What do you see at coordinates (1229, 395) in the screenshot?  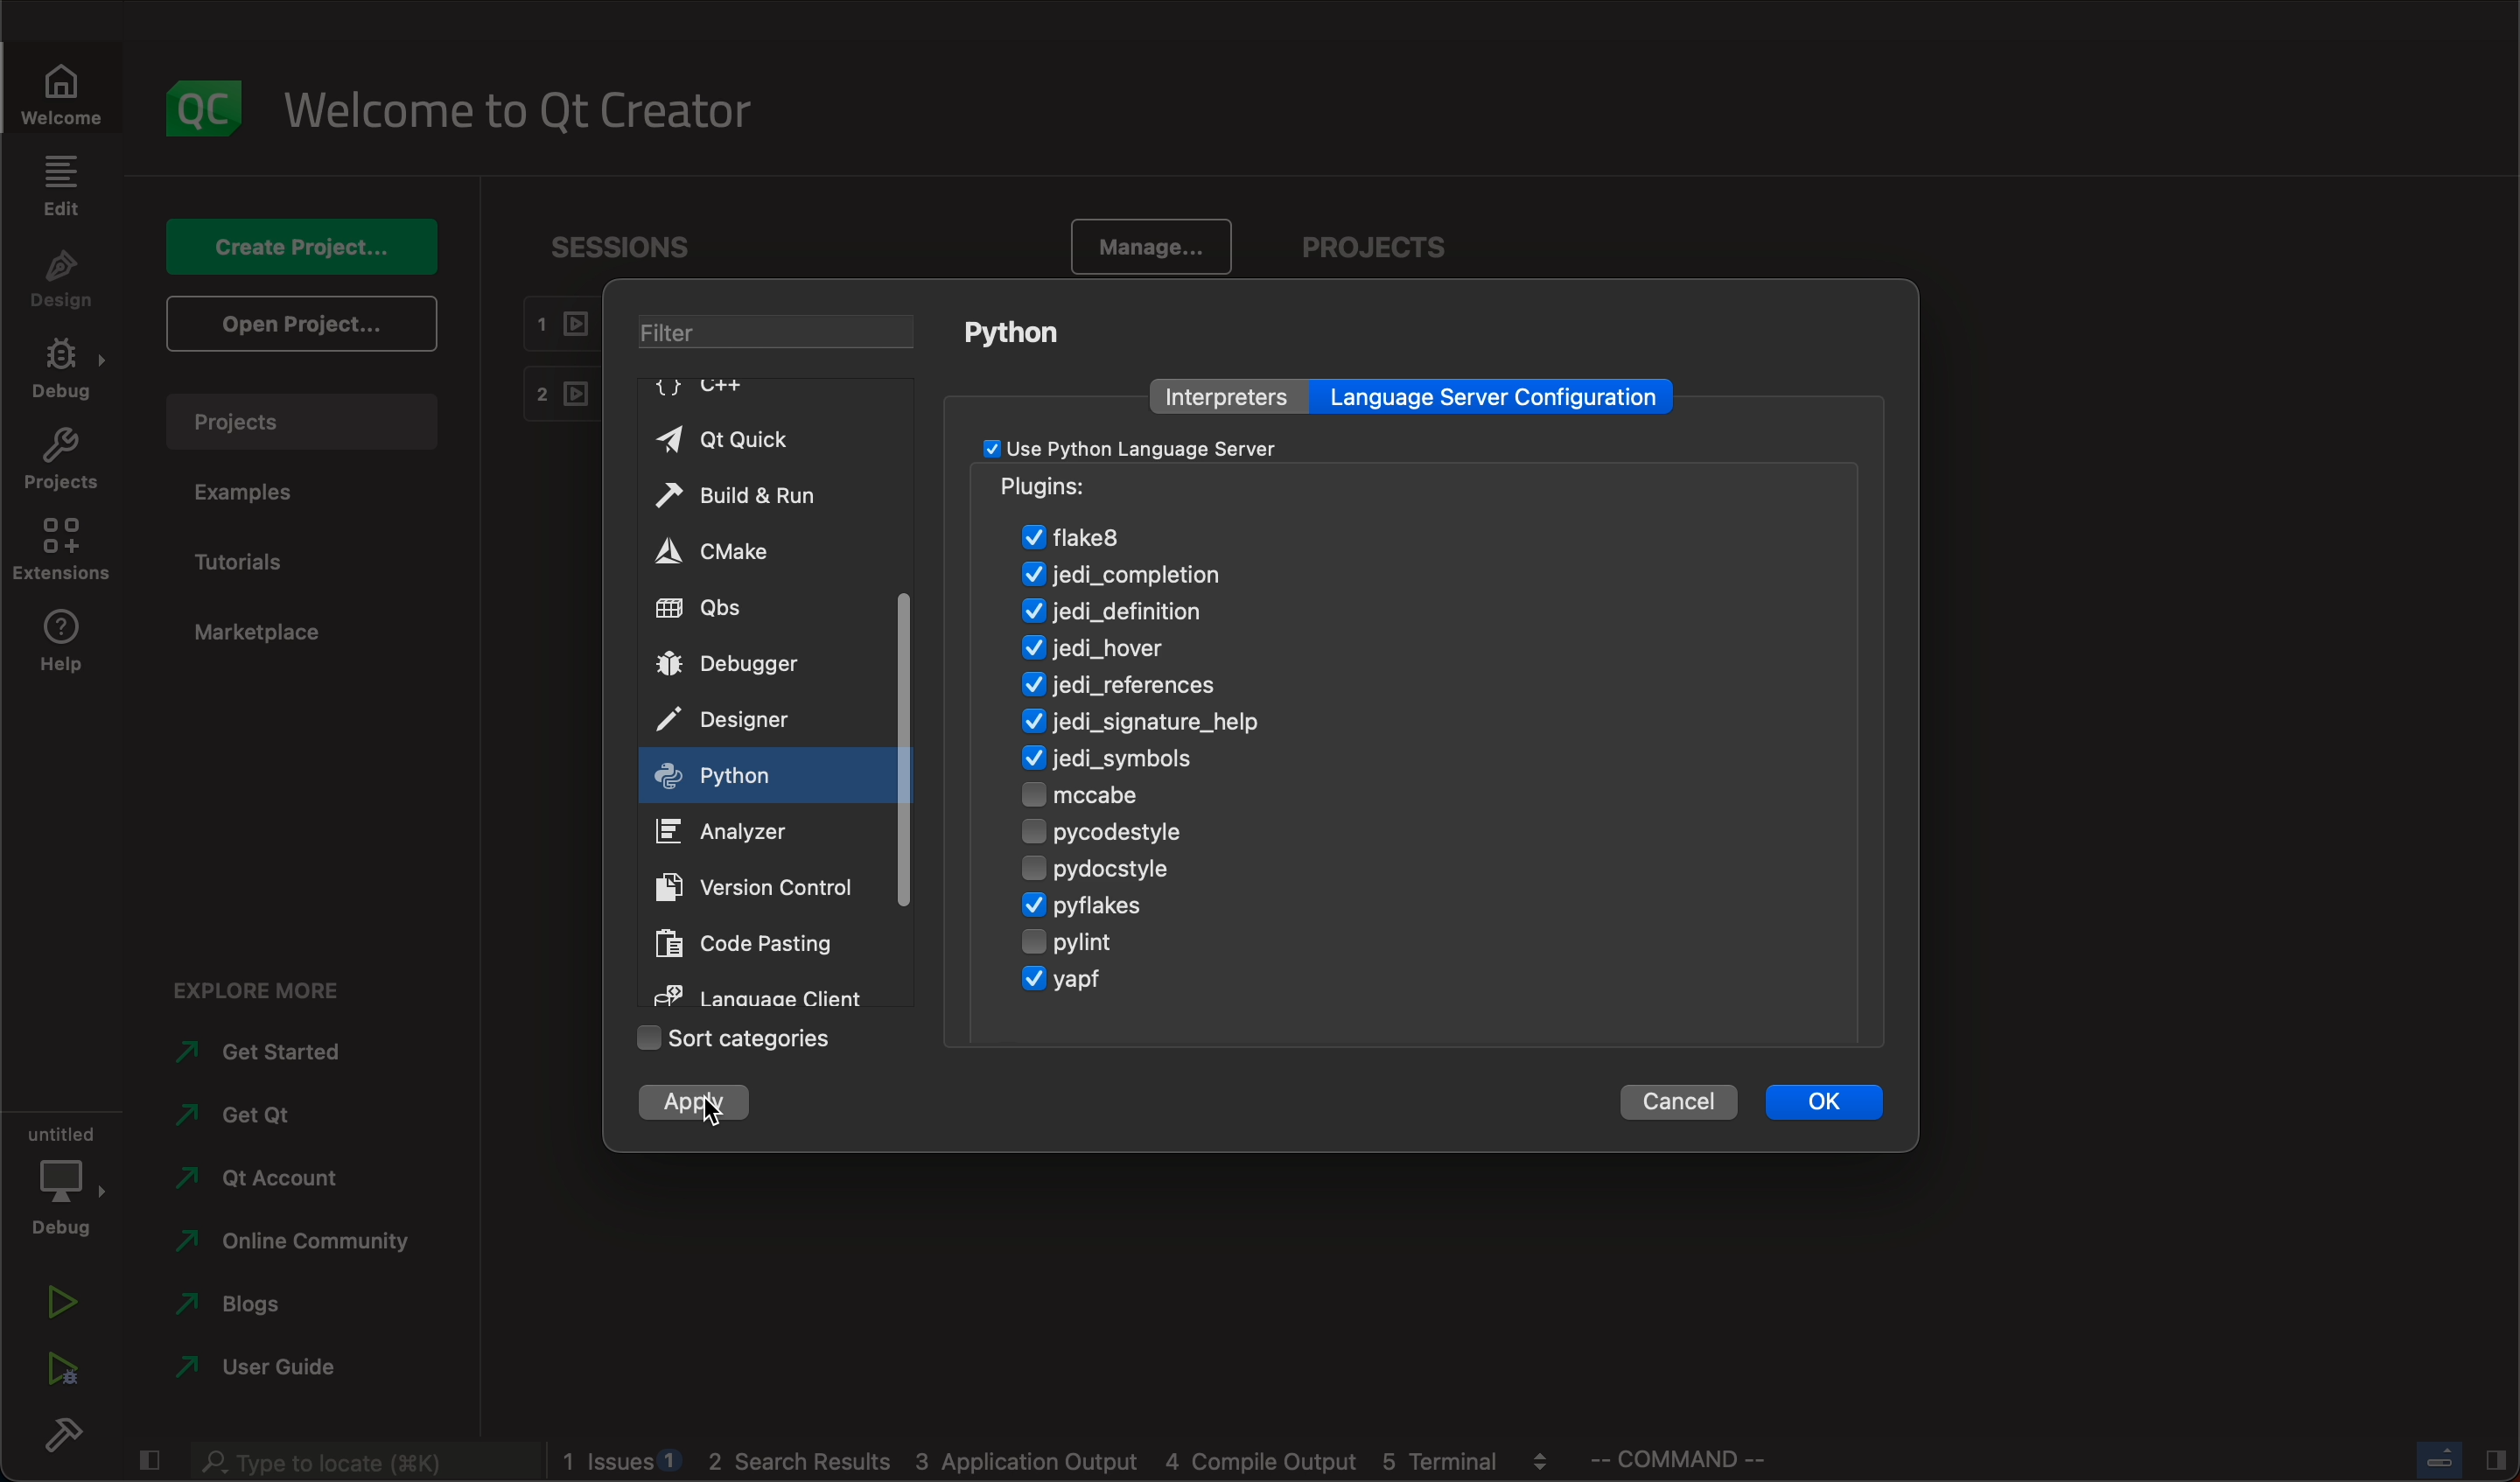 I see `interpreters` at bounding box center [1229, 395].